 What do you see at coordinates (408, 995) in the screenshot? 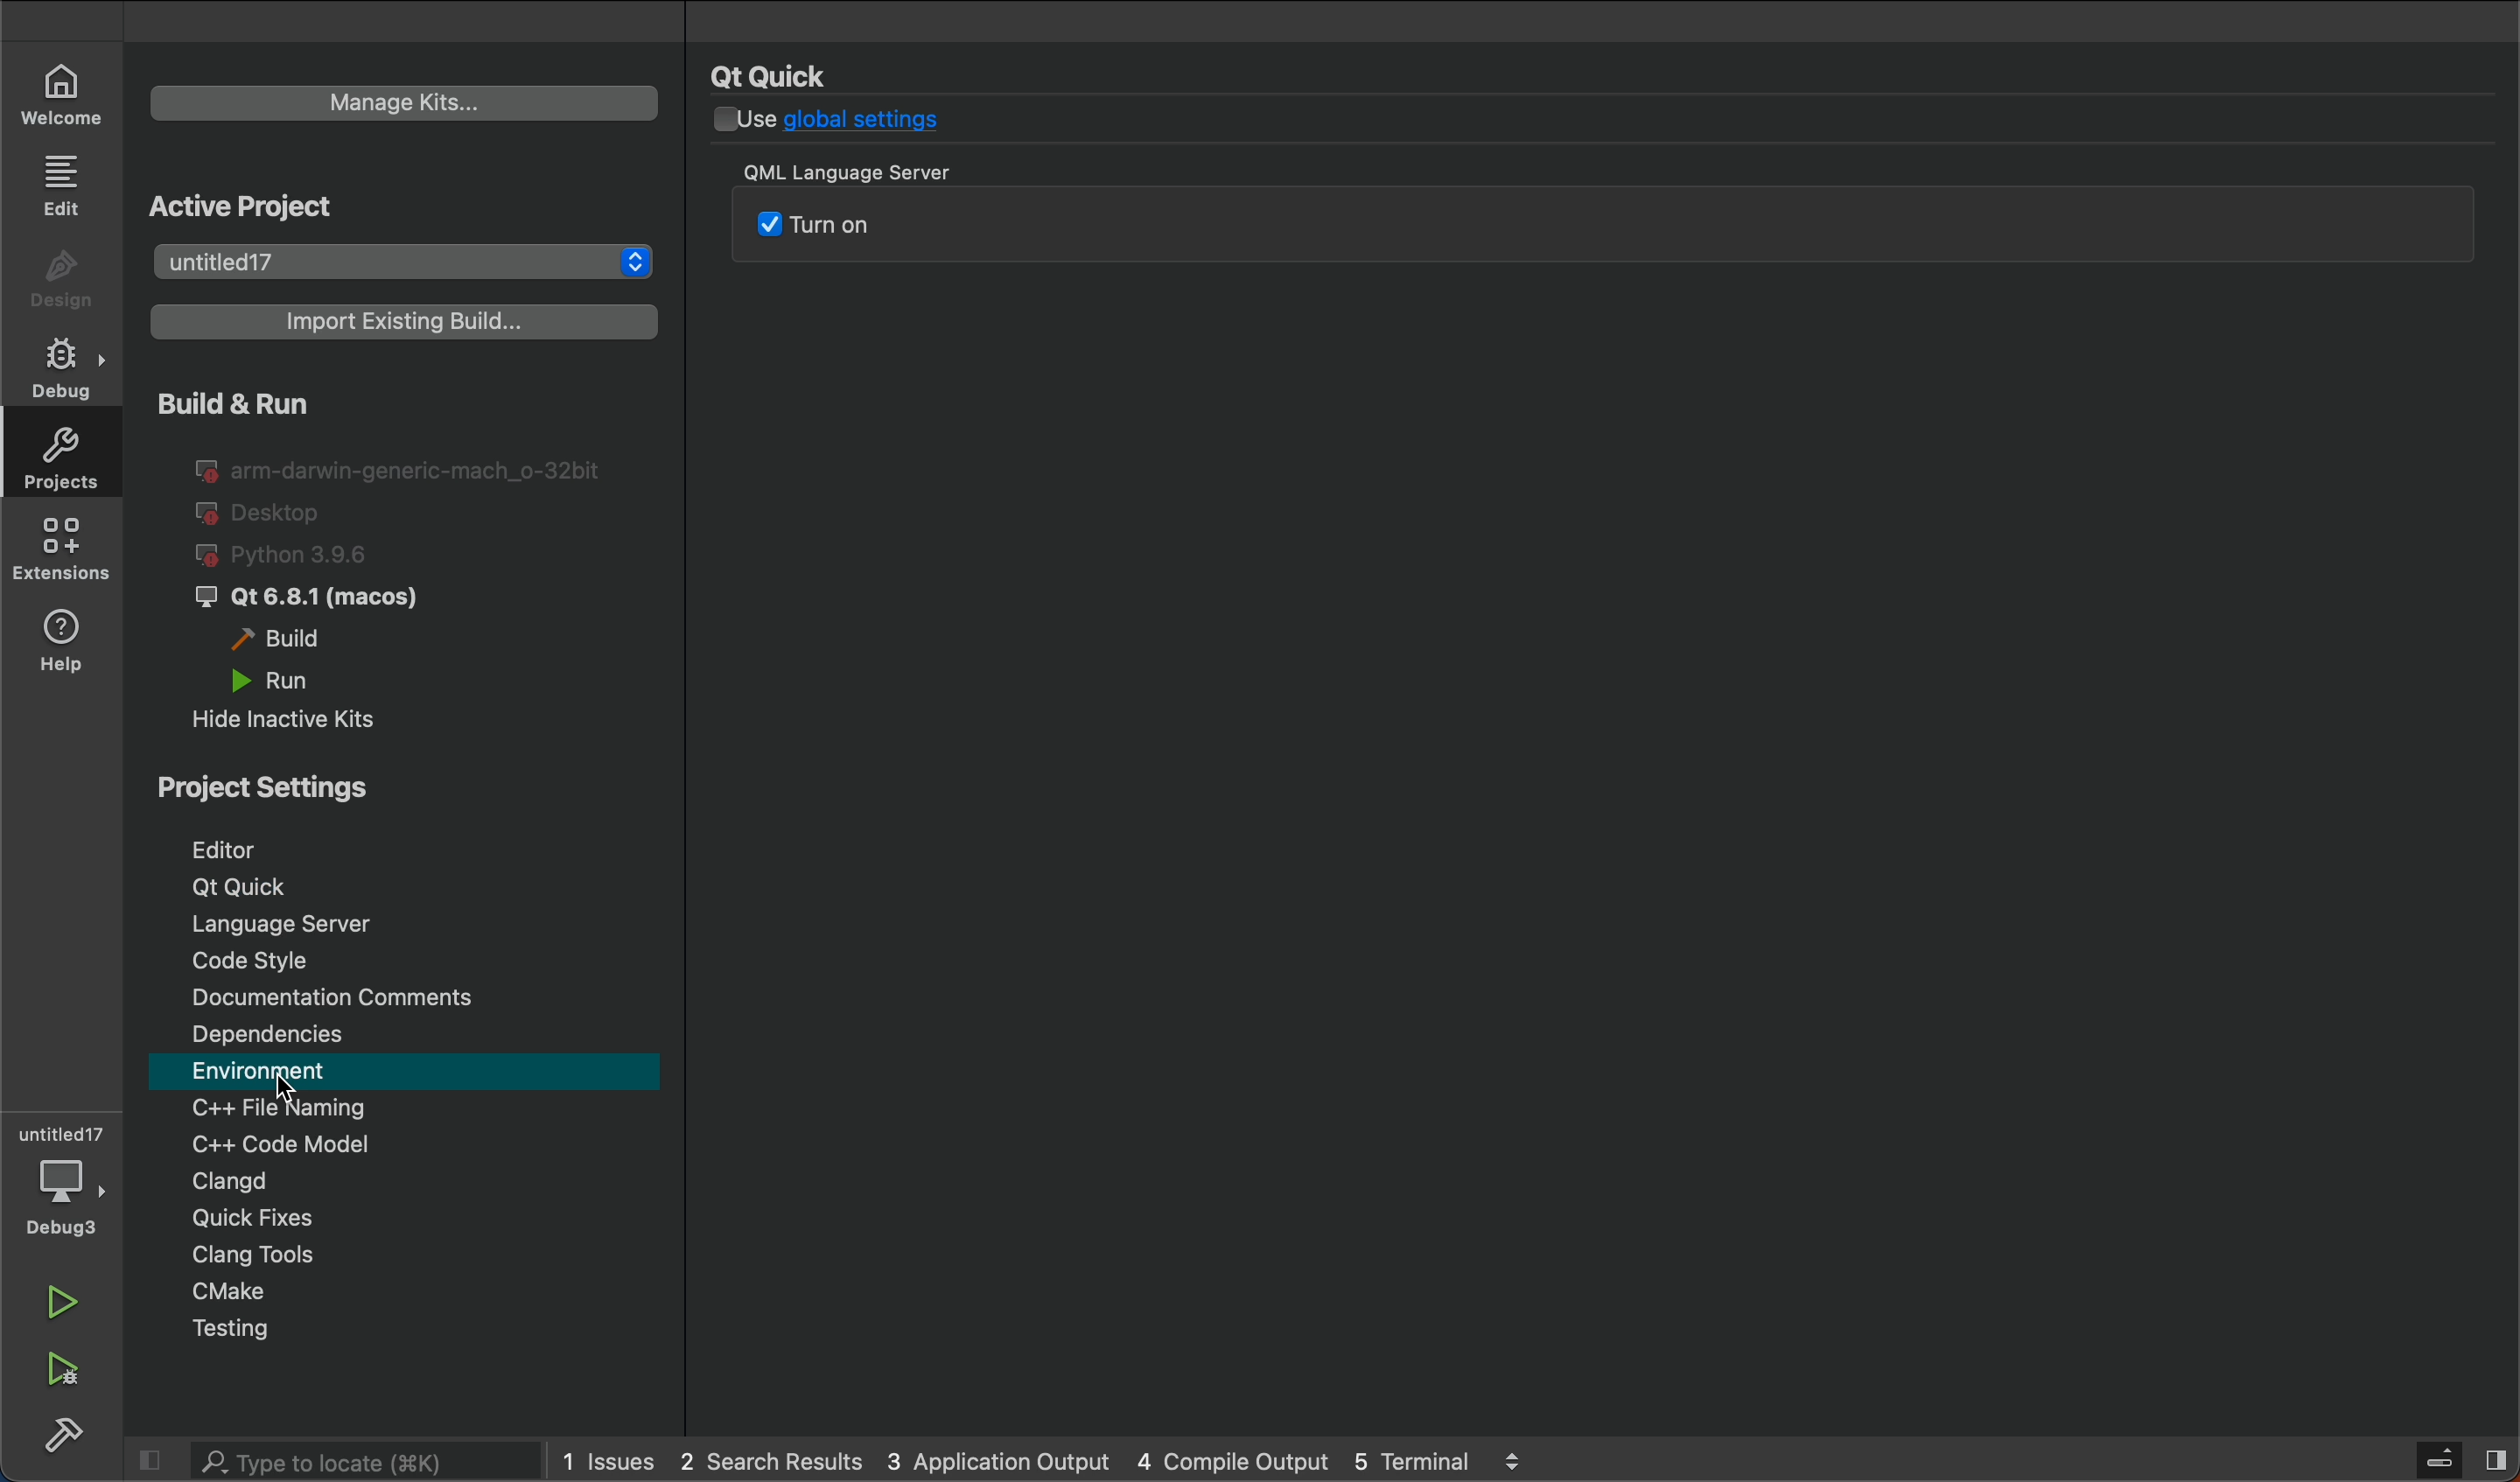
I see `comments` at bounding box center [408, 995].